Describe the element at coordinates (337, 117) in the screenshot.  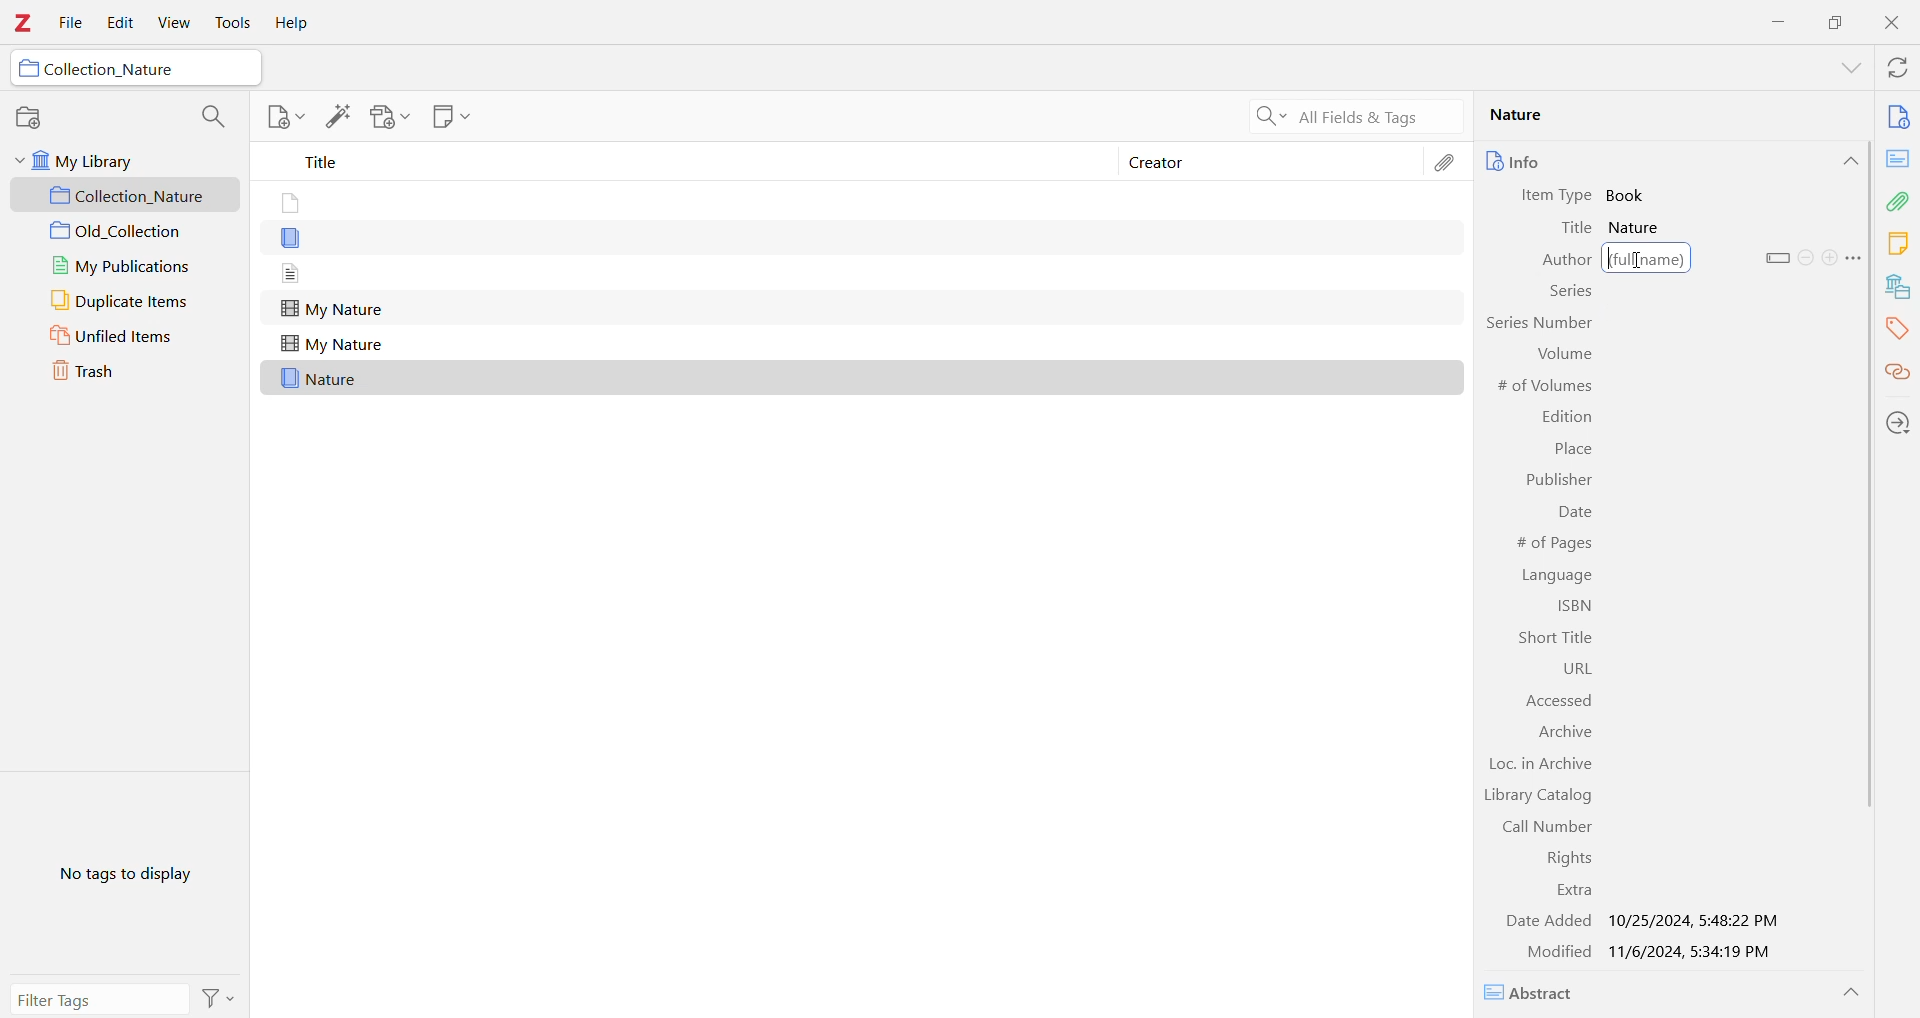
I see `Add item(s) by identifier` at that location.